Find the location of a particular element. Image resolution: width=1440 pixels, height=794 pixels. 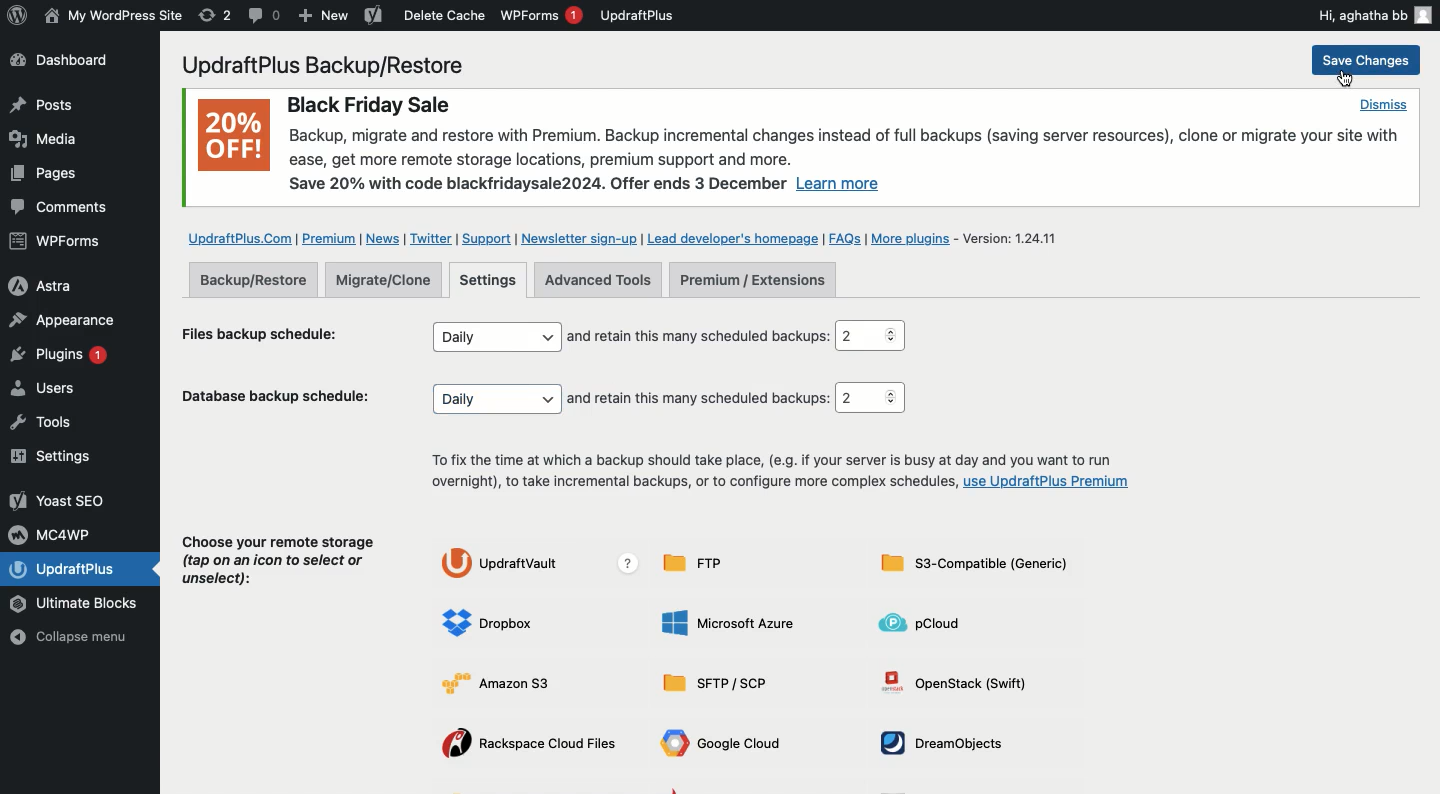

DreamObjects is located at coordinates (949, 743).